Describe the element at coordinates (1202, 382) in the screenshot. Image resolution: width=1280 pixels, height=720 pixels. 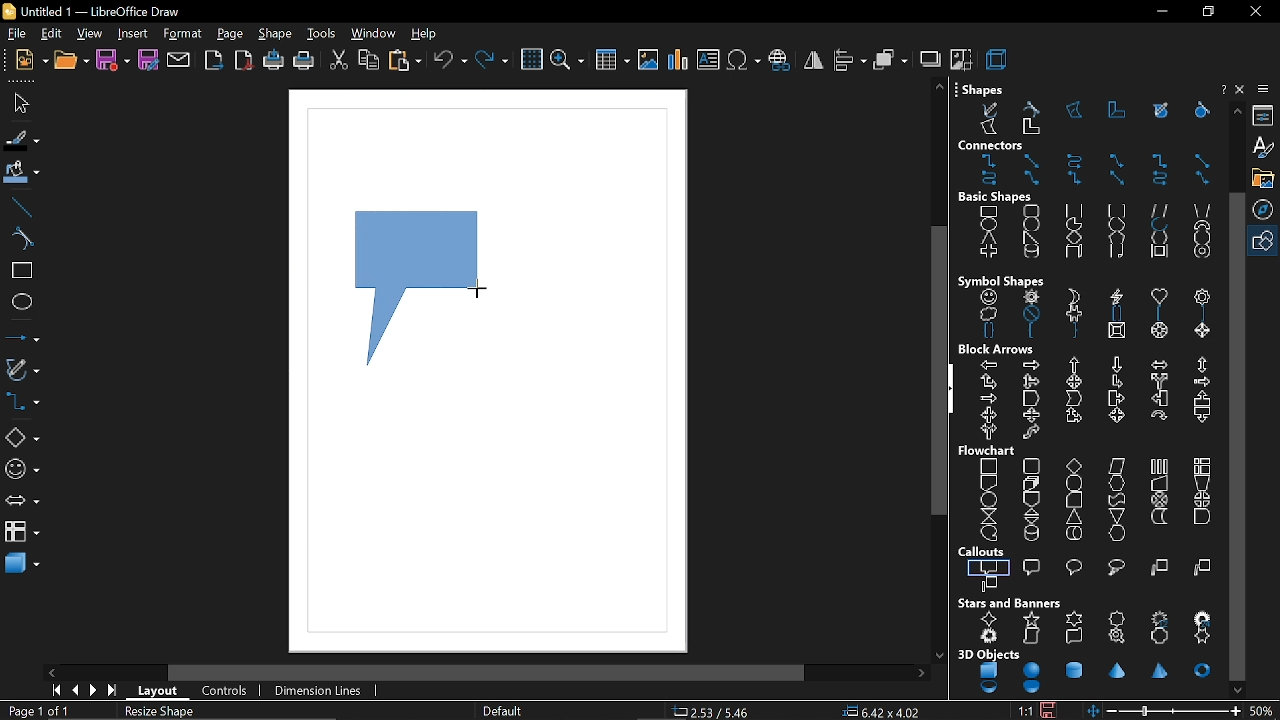
I see `striped right arrow` at that location.